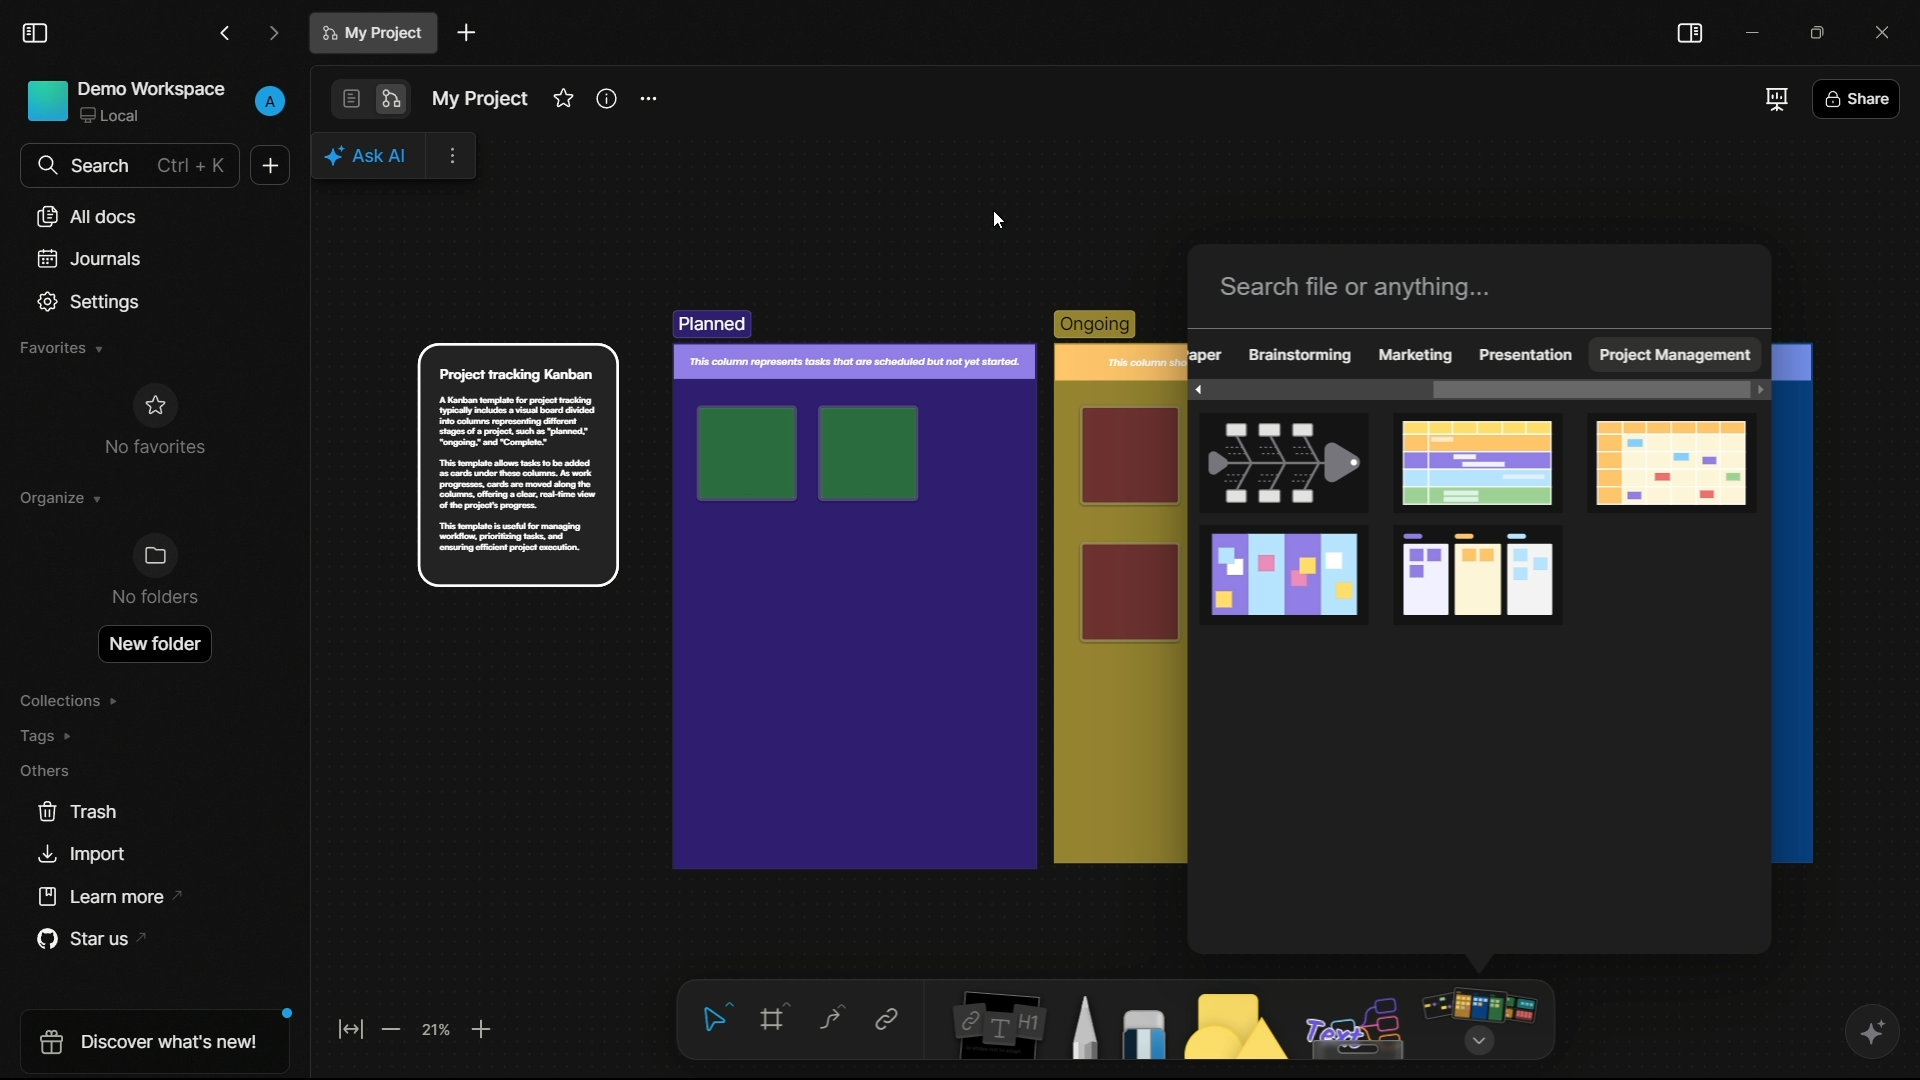  I want to click on minimize, so click(1755, 32).